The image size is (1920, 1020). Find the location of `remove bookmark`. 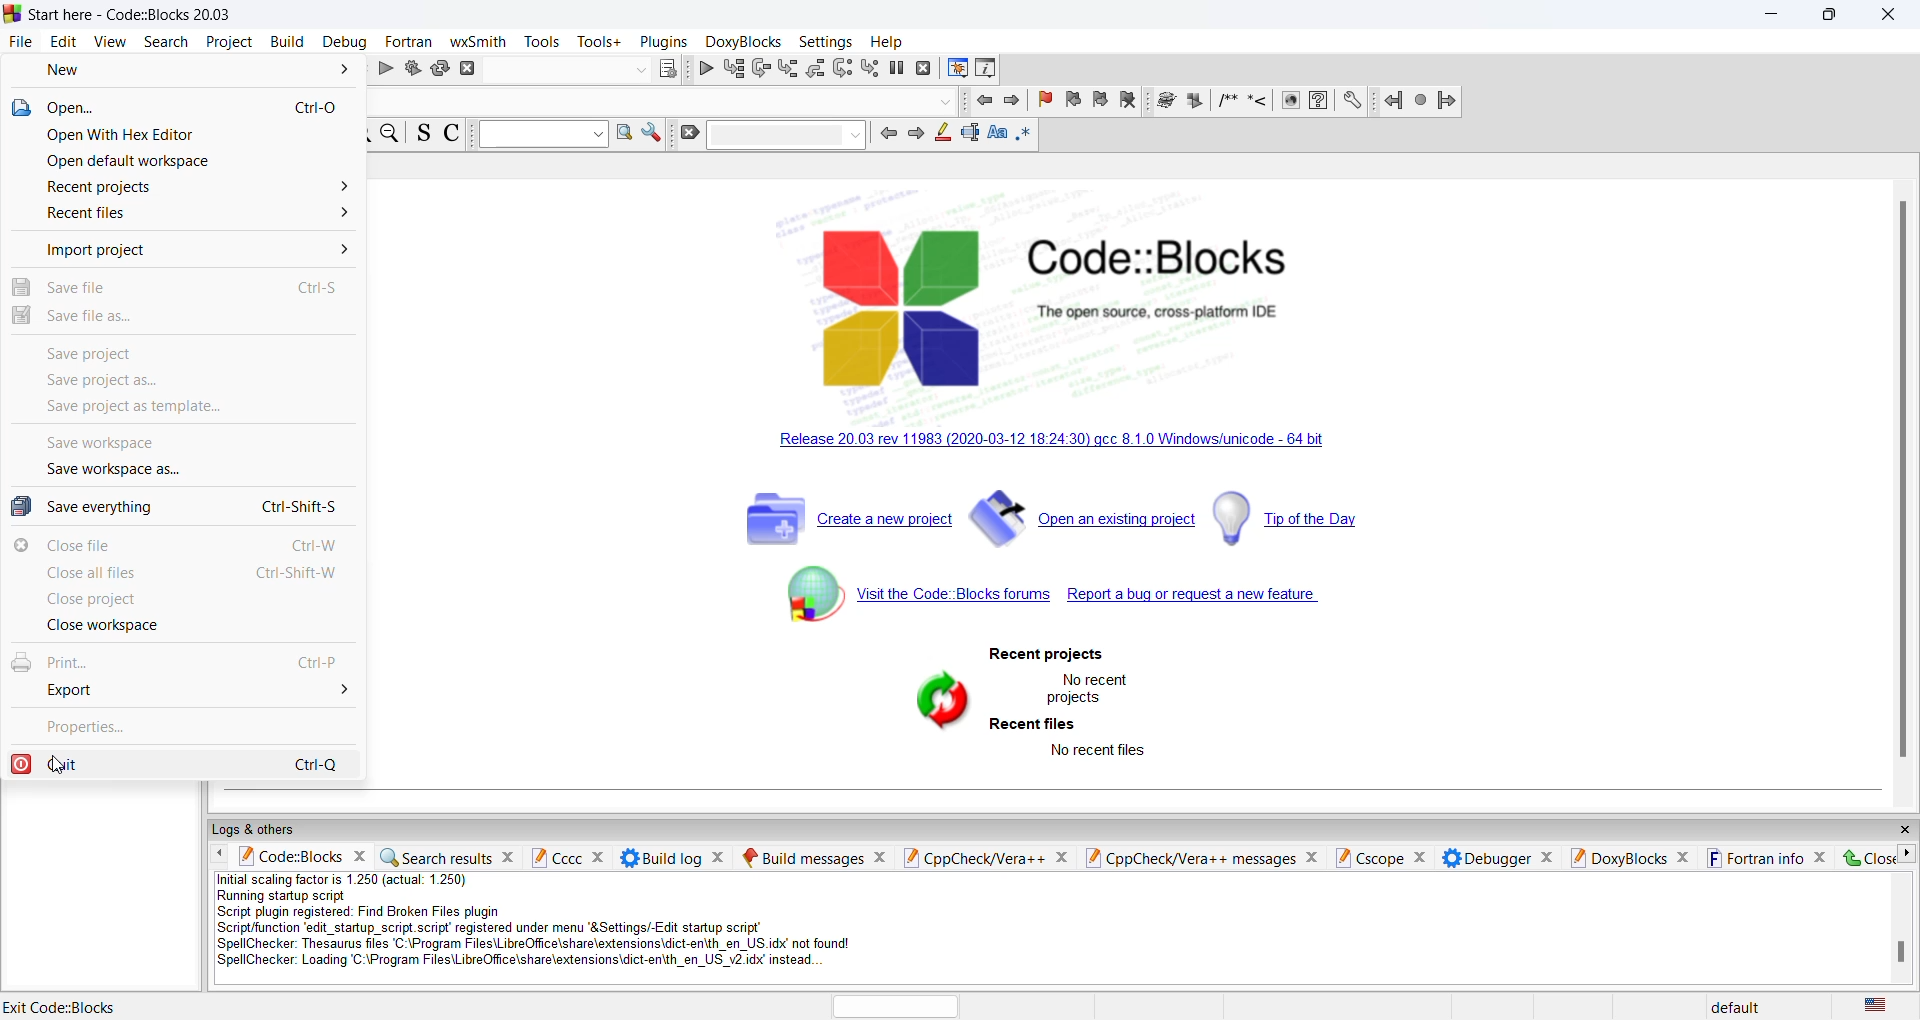

remove bookmark is located at coordinates (1132, 102).